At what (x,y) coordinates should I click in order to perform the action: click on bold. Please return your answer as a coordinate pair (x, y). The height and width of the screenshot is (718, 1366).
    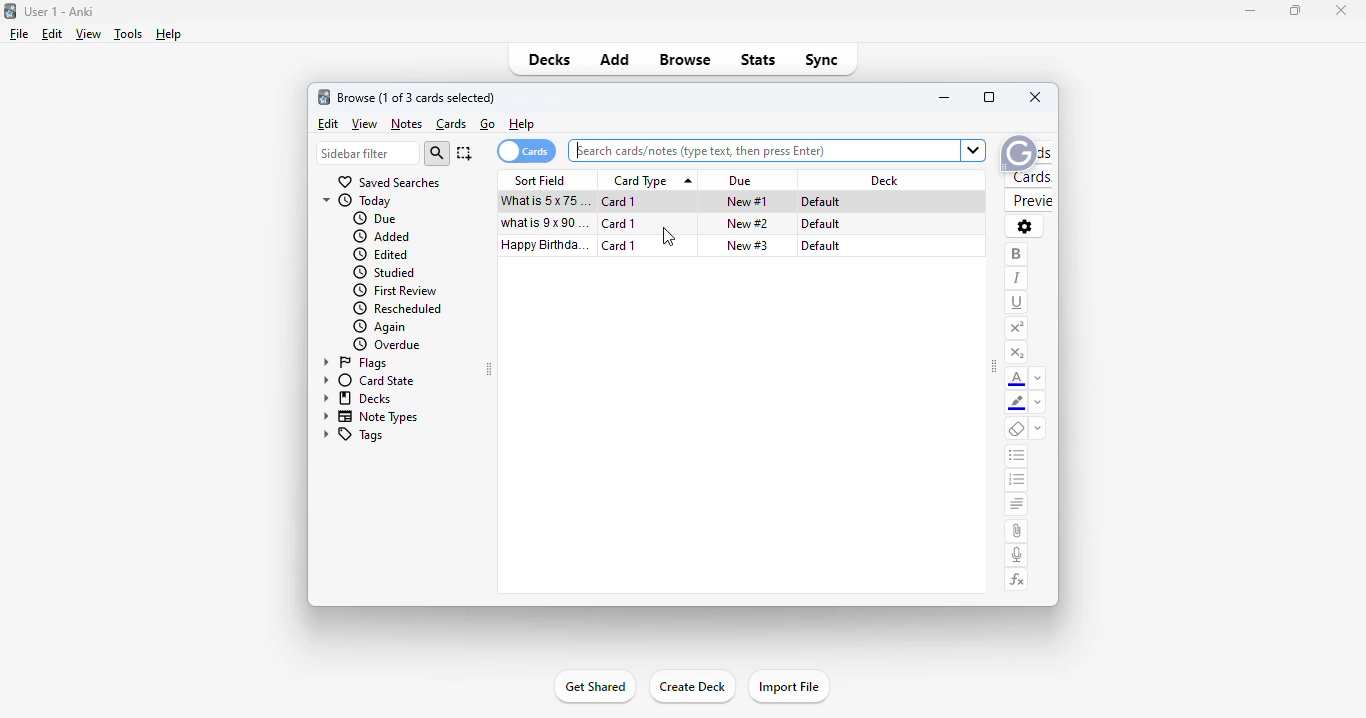
    Looking at the image, I should click on (1015, 255).